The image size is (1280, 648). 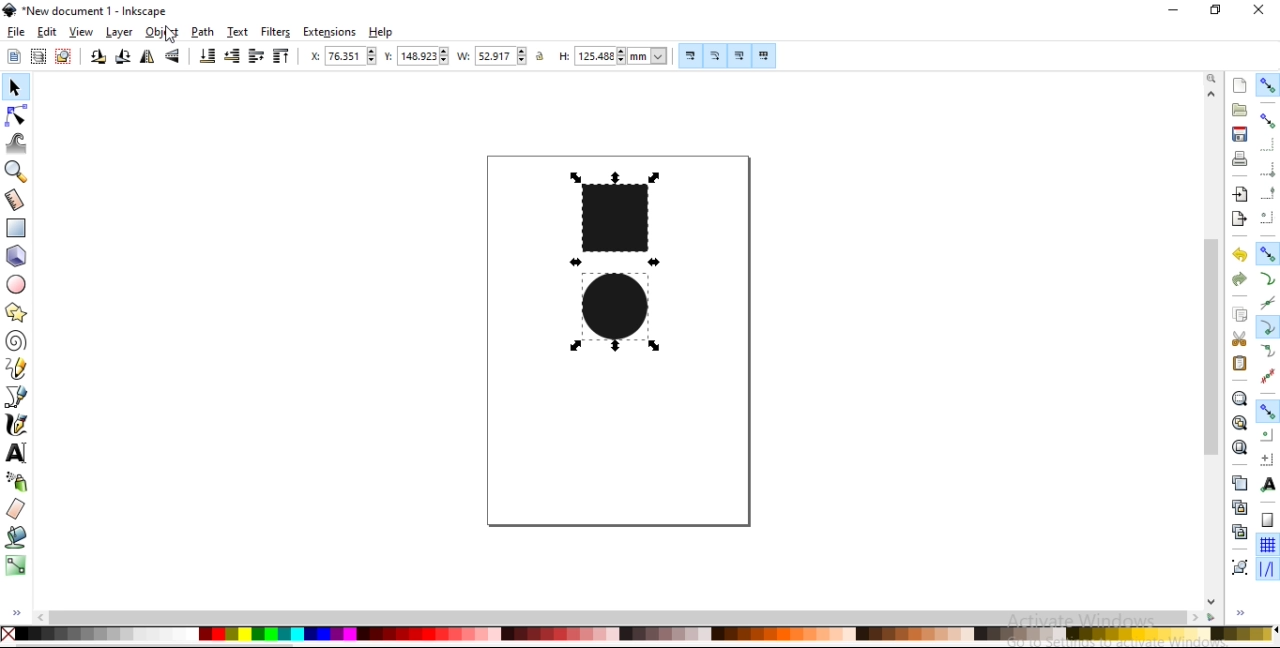 I want to click on snap an items rotation center, so click(x=1266, y=458).